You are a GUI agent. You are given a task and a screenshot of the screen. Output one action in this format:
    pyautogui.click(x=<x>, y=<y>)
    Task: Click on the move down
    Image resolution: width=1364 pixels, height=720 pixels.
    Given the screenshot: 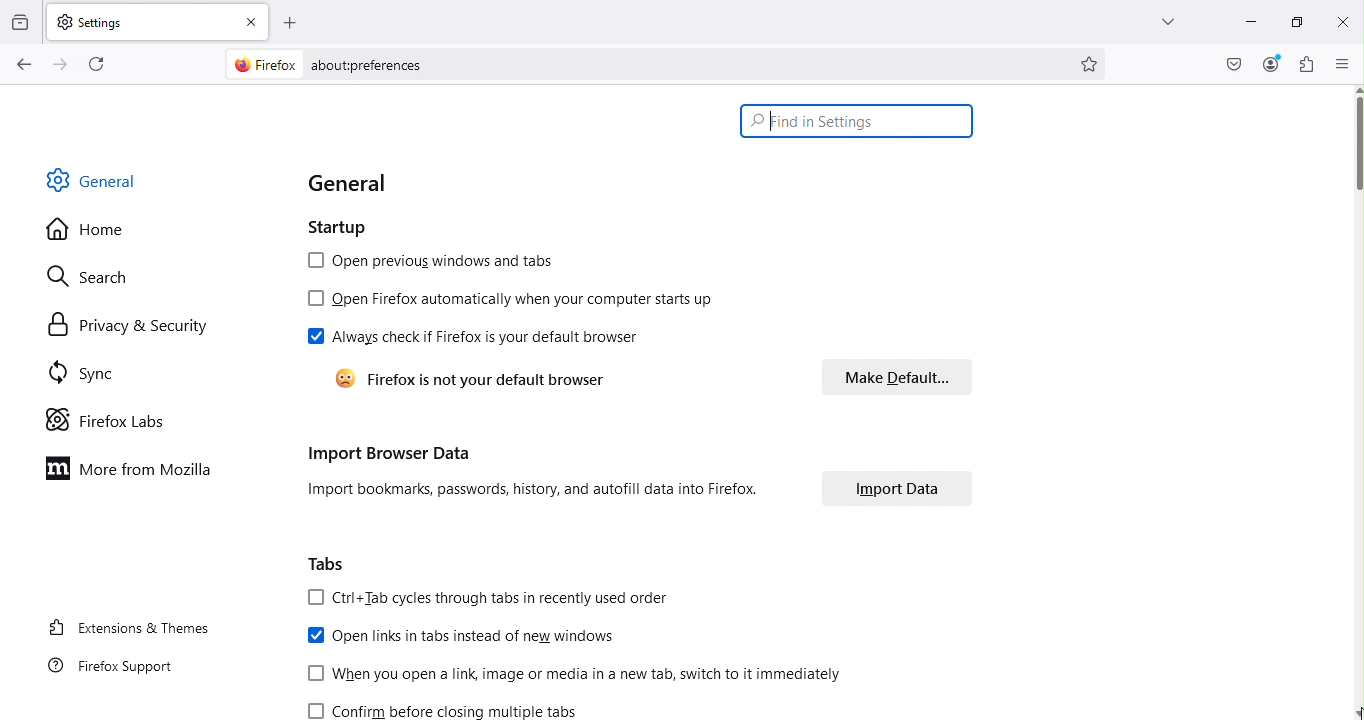 What is the action you would take?
    pyautogui.click(x=1355, y=712)
    